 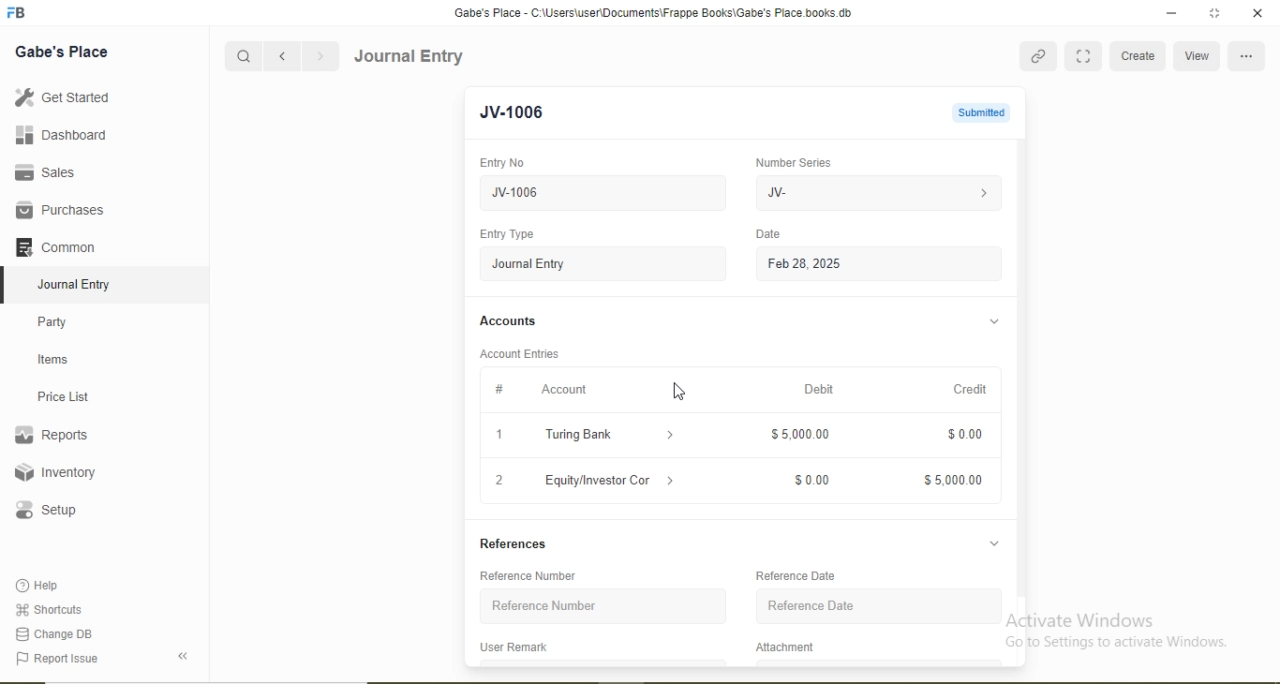 I want to click on Sales, so click(x=42, y=172).